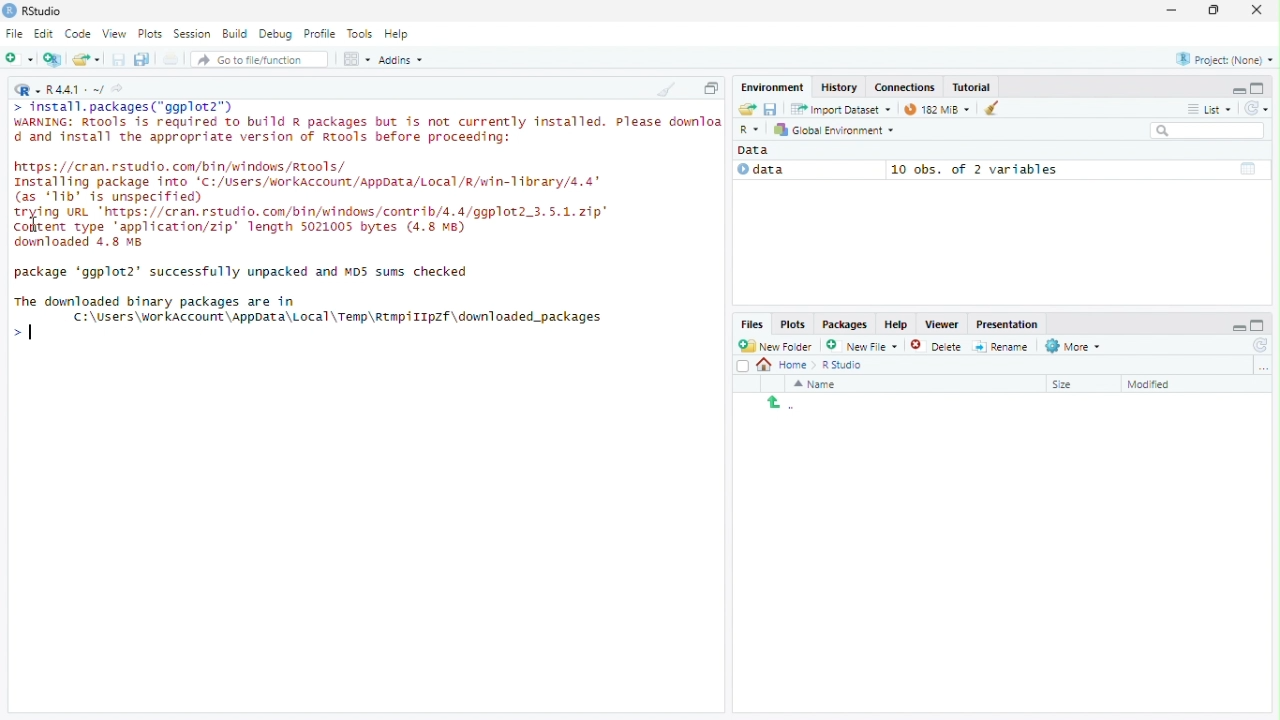 The image size is (1280, 720). What do you see at coordinates (260, 59) in the screenshot?
I see `Go to file/function` at bounding box center [260, 59].